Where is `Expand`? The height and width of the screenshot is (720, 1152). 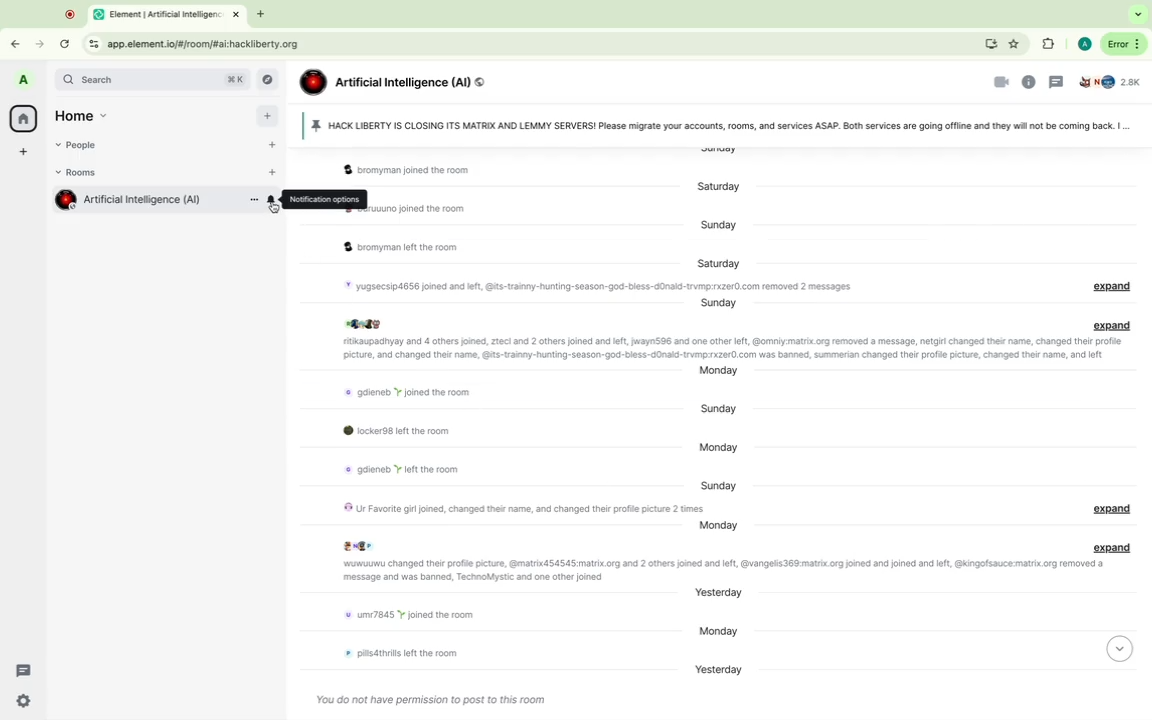
Expand is located at coordinates (1113, 326).